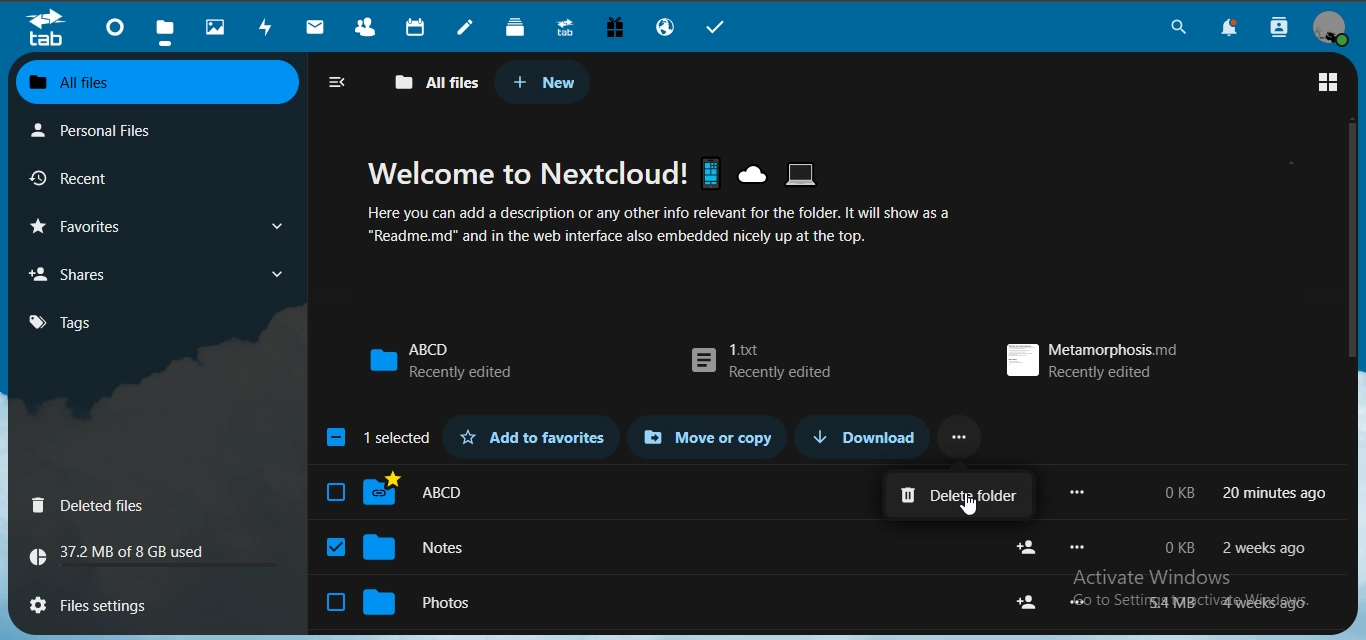 The height and width of the screenshot is (640, 1366). What do you see at coordinates (615, 26) in the screenshot?
I see `free trial` at bounding box center [615, 26].